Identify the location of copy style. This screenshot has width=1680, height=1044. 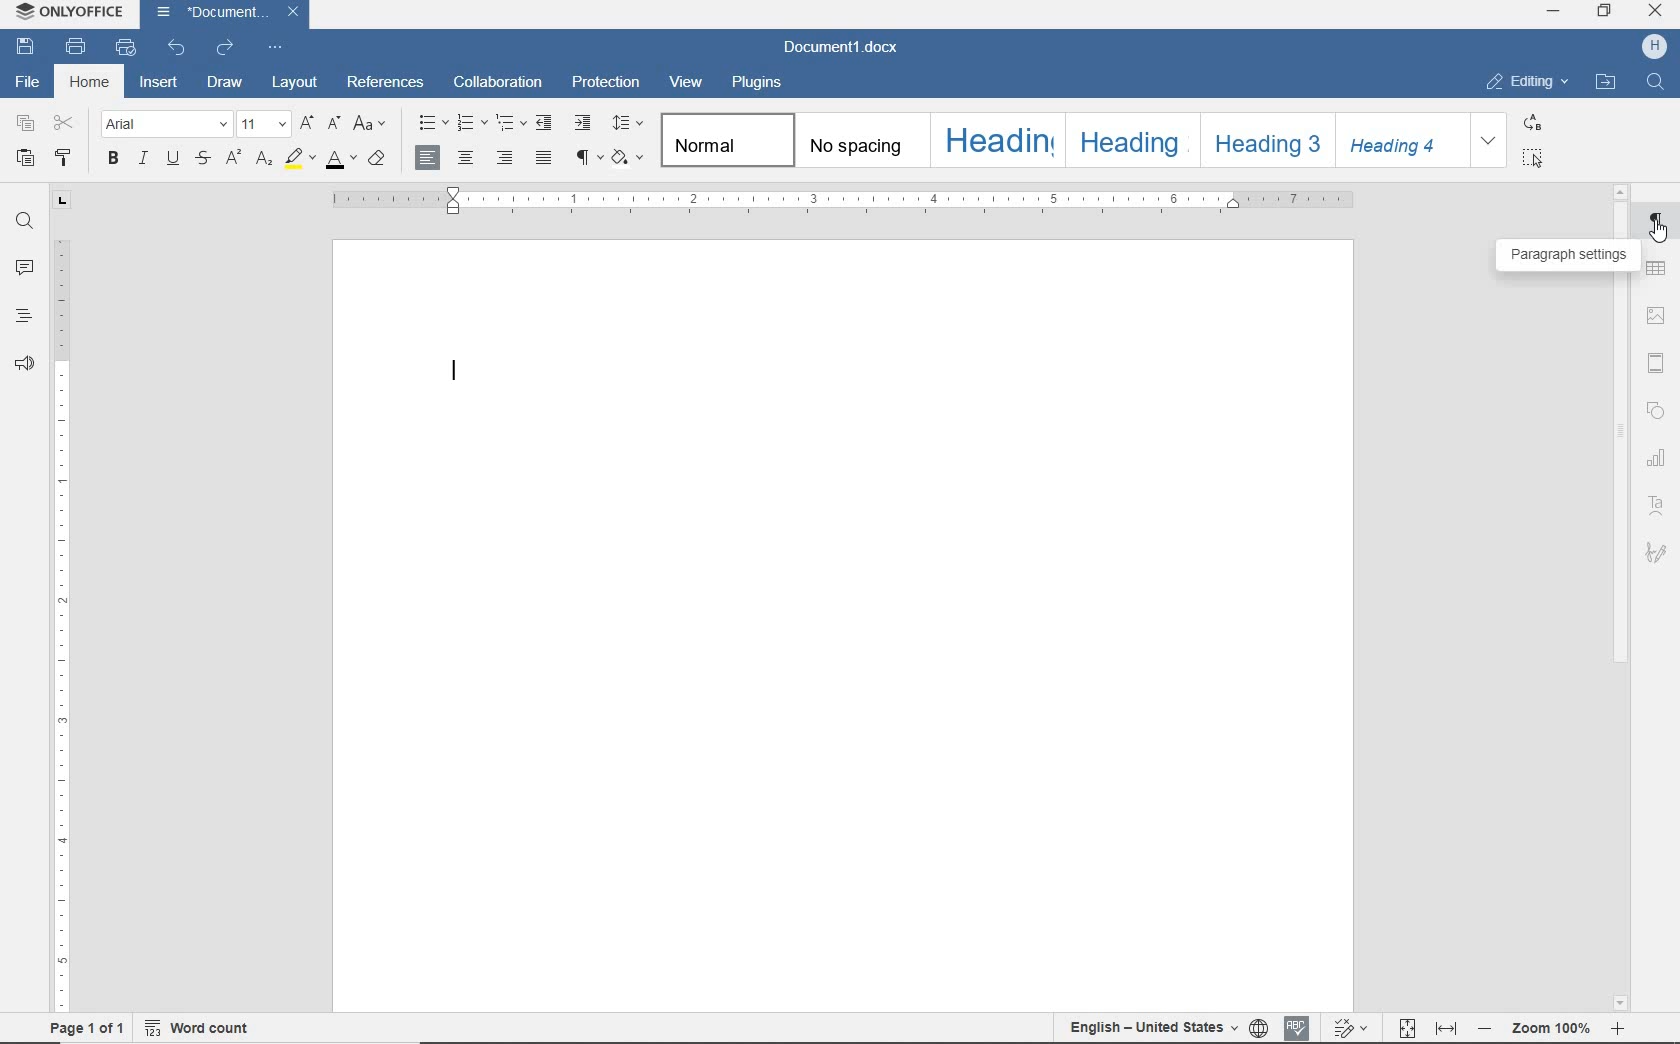
(64, 159).